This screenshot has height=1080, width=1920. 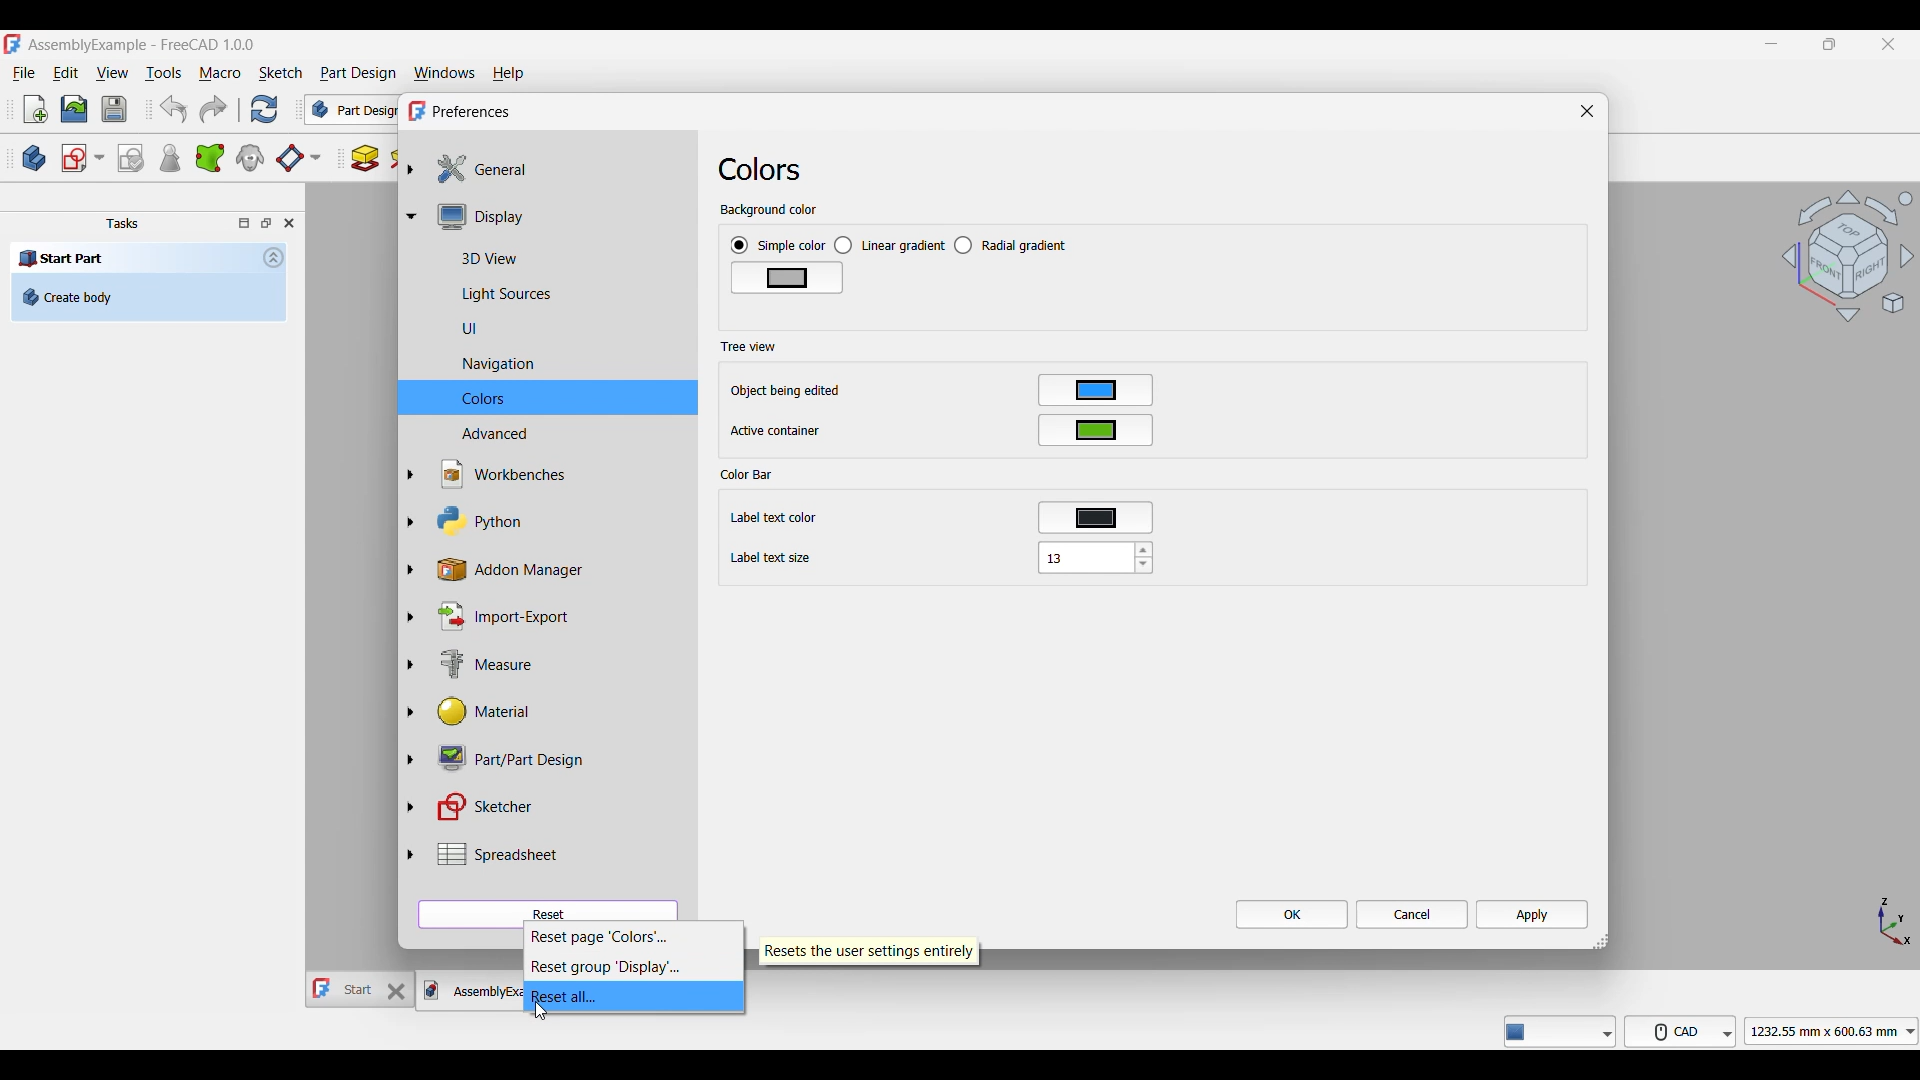 What do you see at coordinates (476, 807) in the screenshot?
I see `Sketcher` at bounding box center [476, 807].